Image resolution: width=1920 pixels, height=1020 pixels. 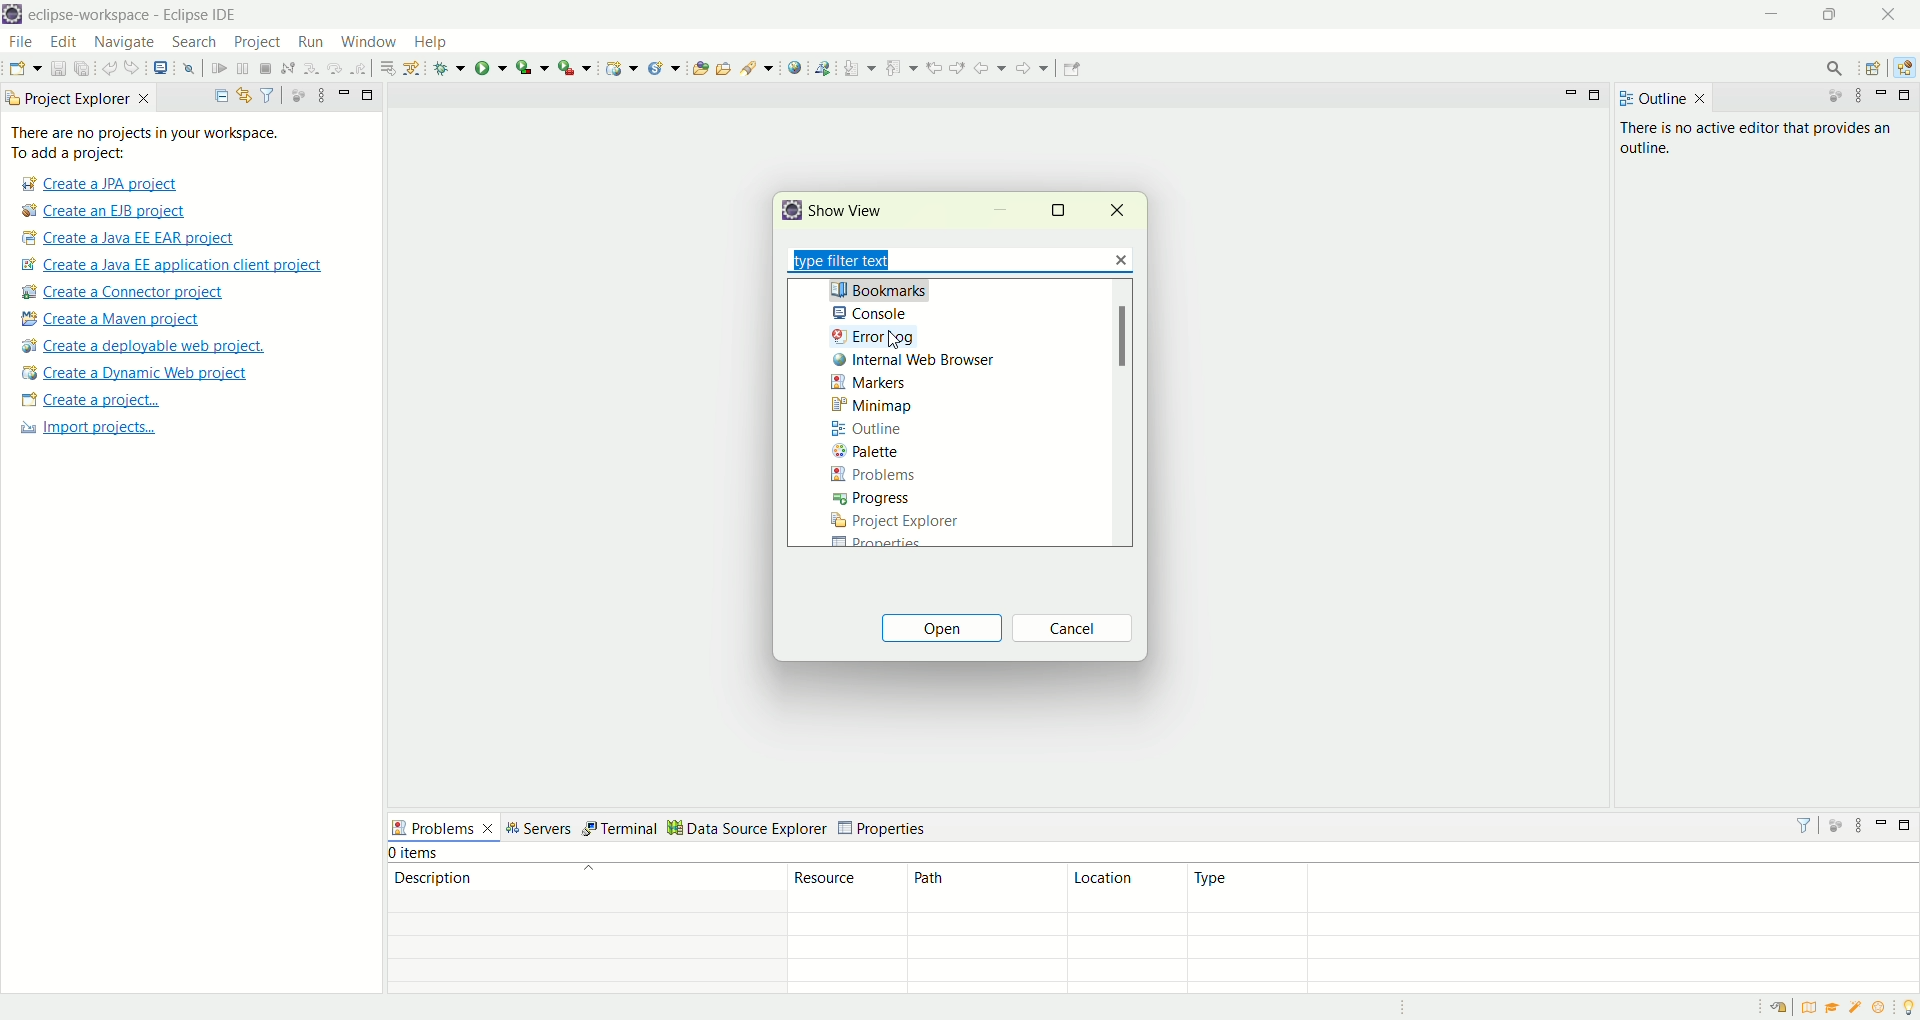 What do you see at coordinates (1664, 98) in the screenshot?
I see `outline` at bounding box center [1664, 98].